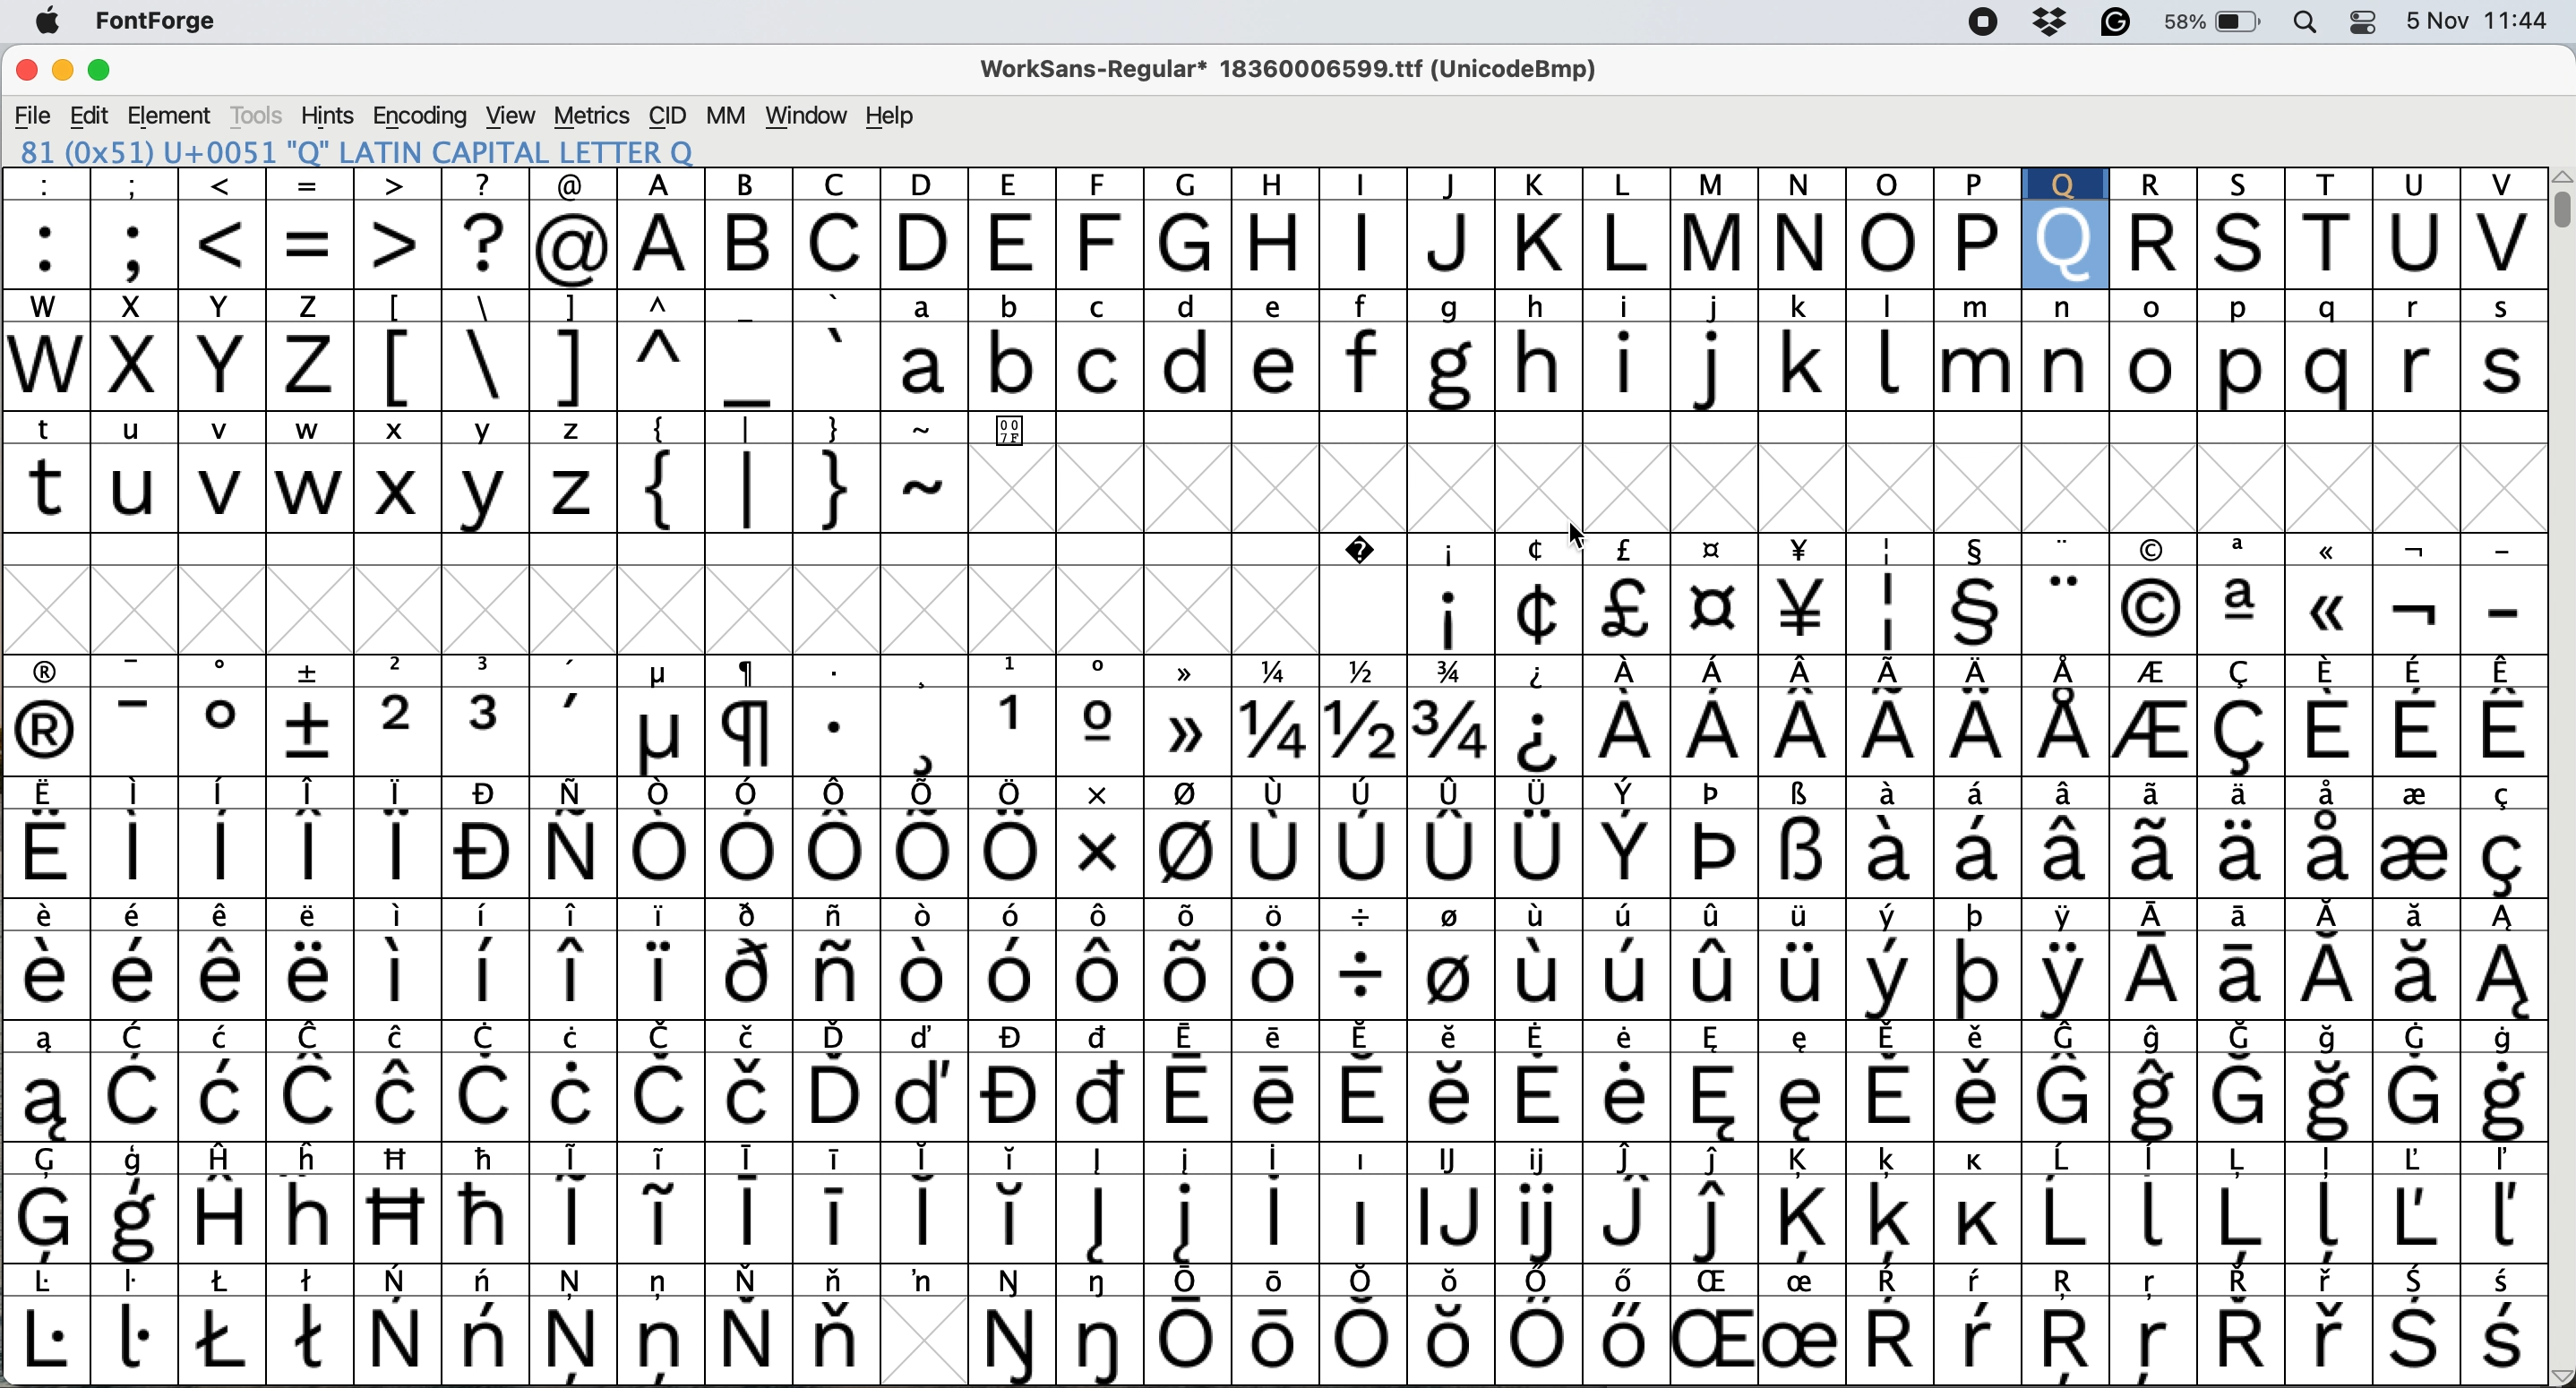 The width and height of the screenshot is (2576, 1388). What do you see at coordinates (788, 490) in the screenshot?
I see `special characters` at bounding box center [788, 490].